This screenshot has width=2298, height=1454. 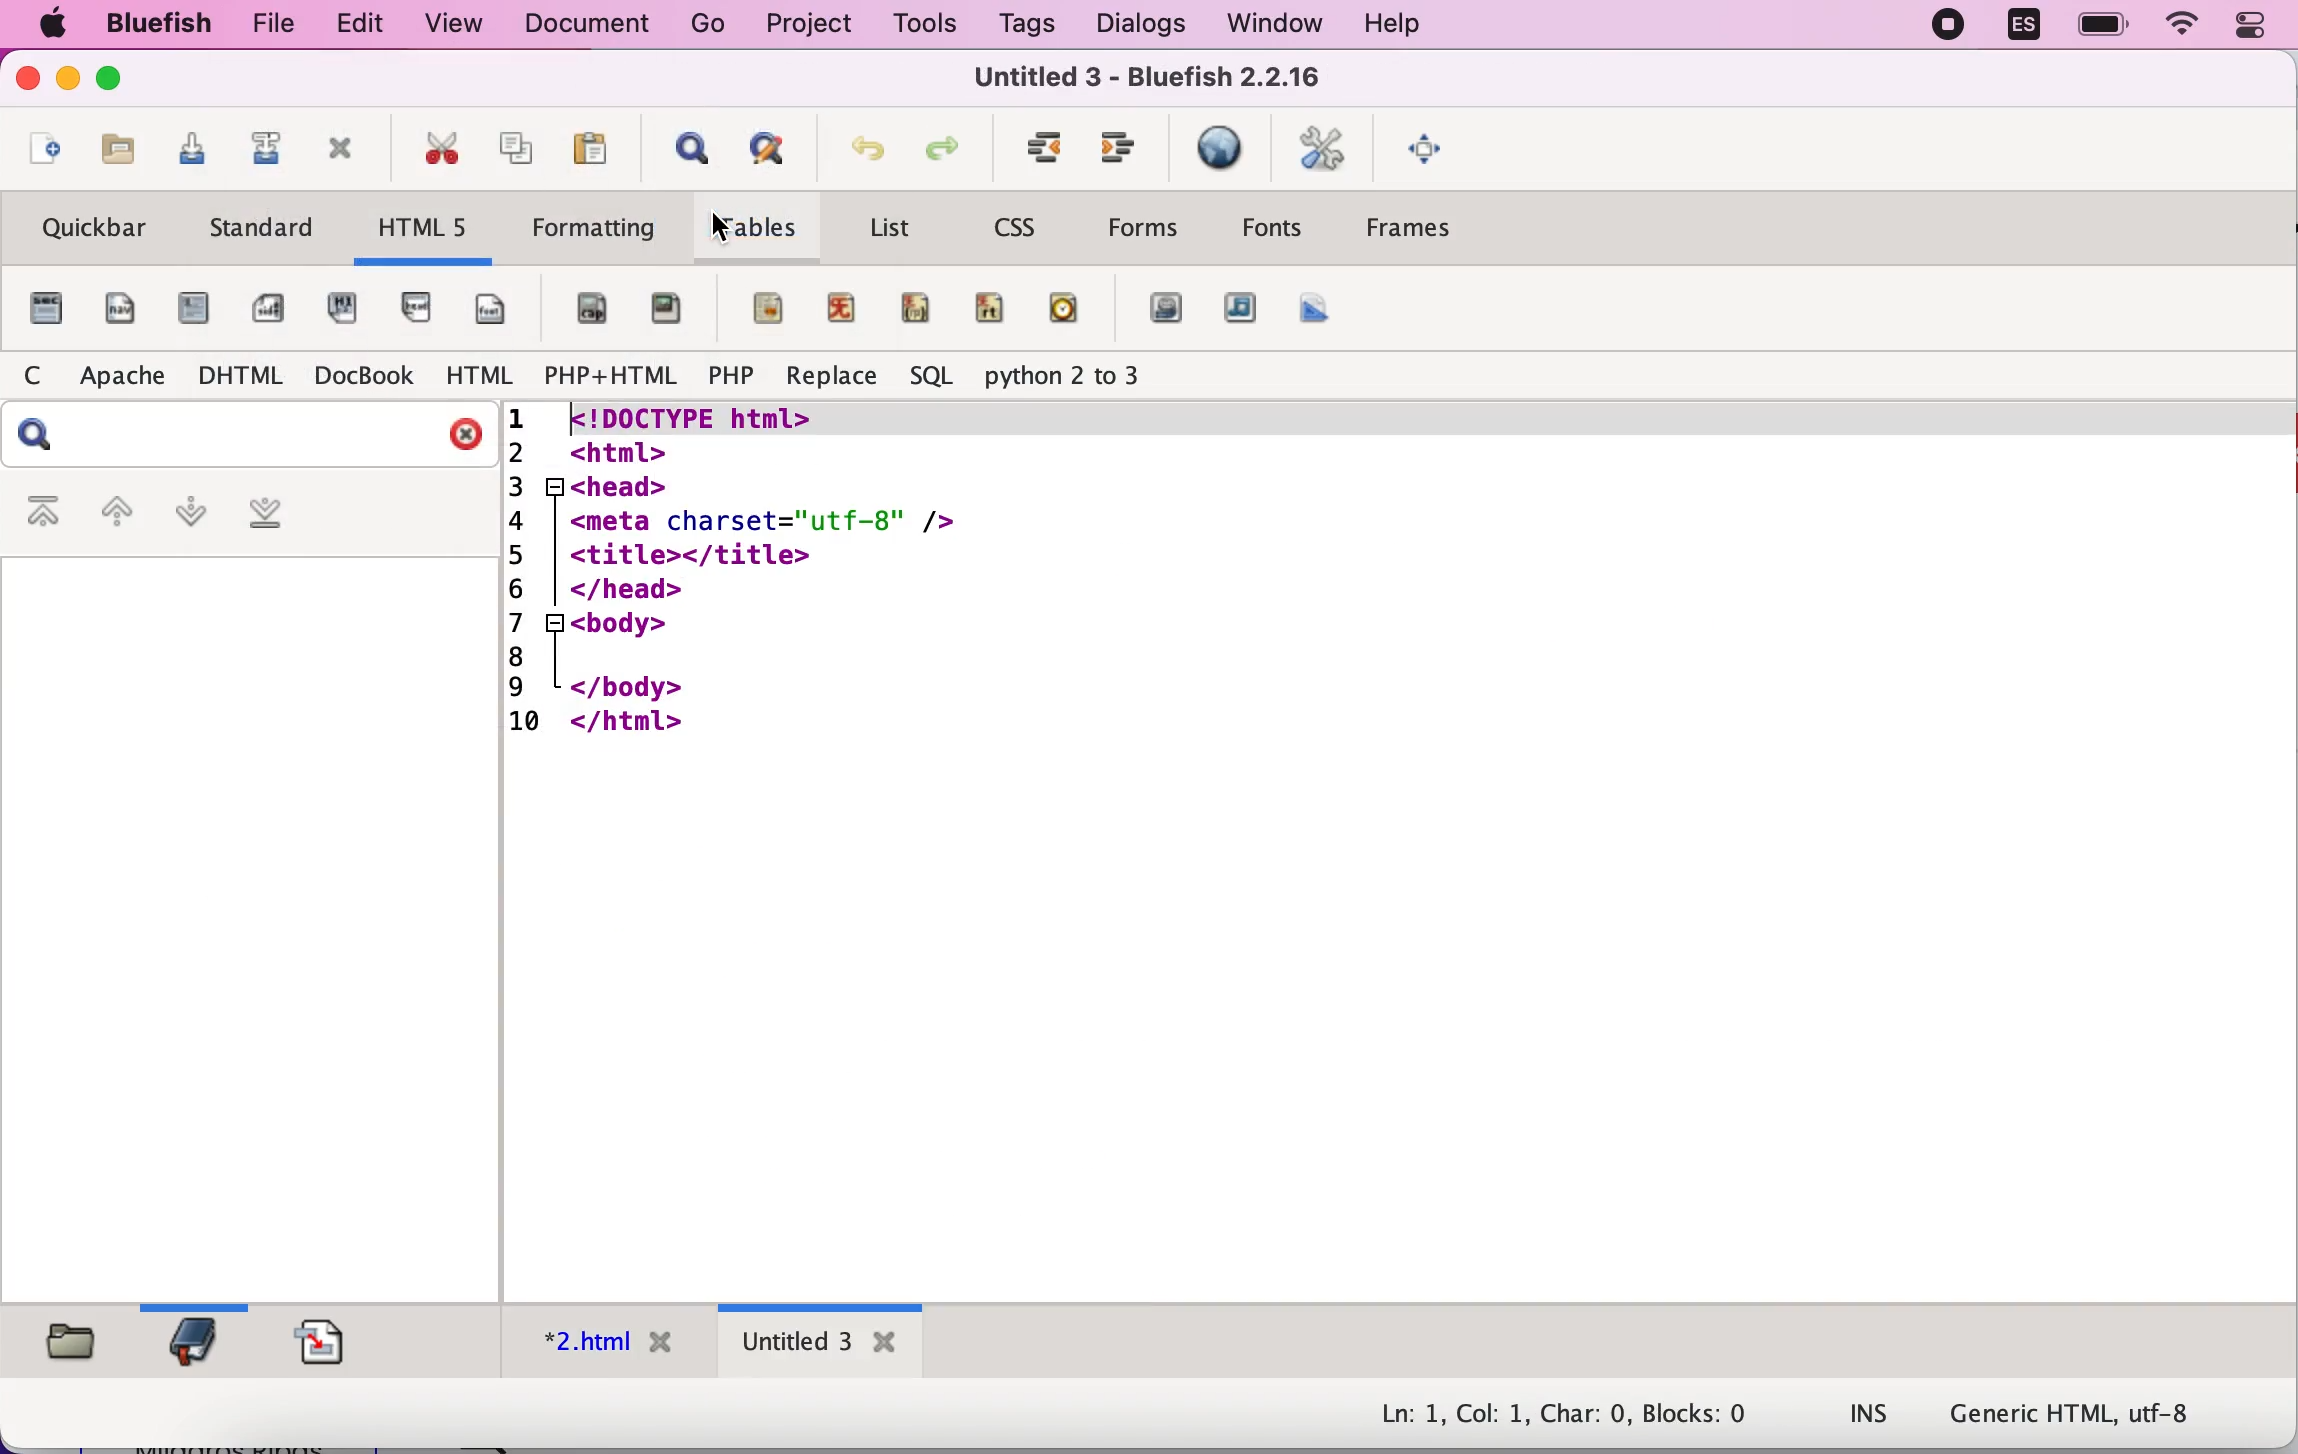 What do you see at coordinates (323, 1336) in the screenshot?
I see `snippets` at bounding box center [323, 1336].